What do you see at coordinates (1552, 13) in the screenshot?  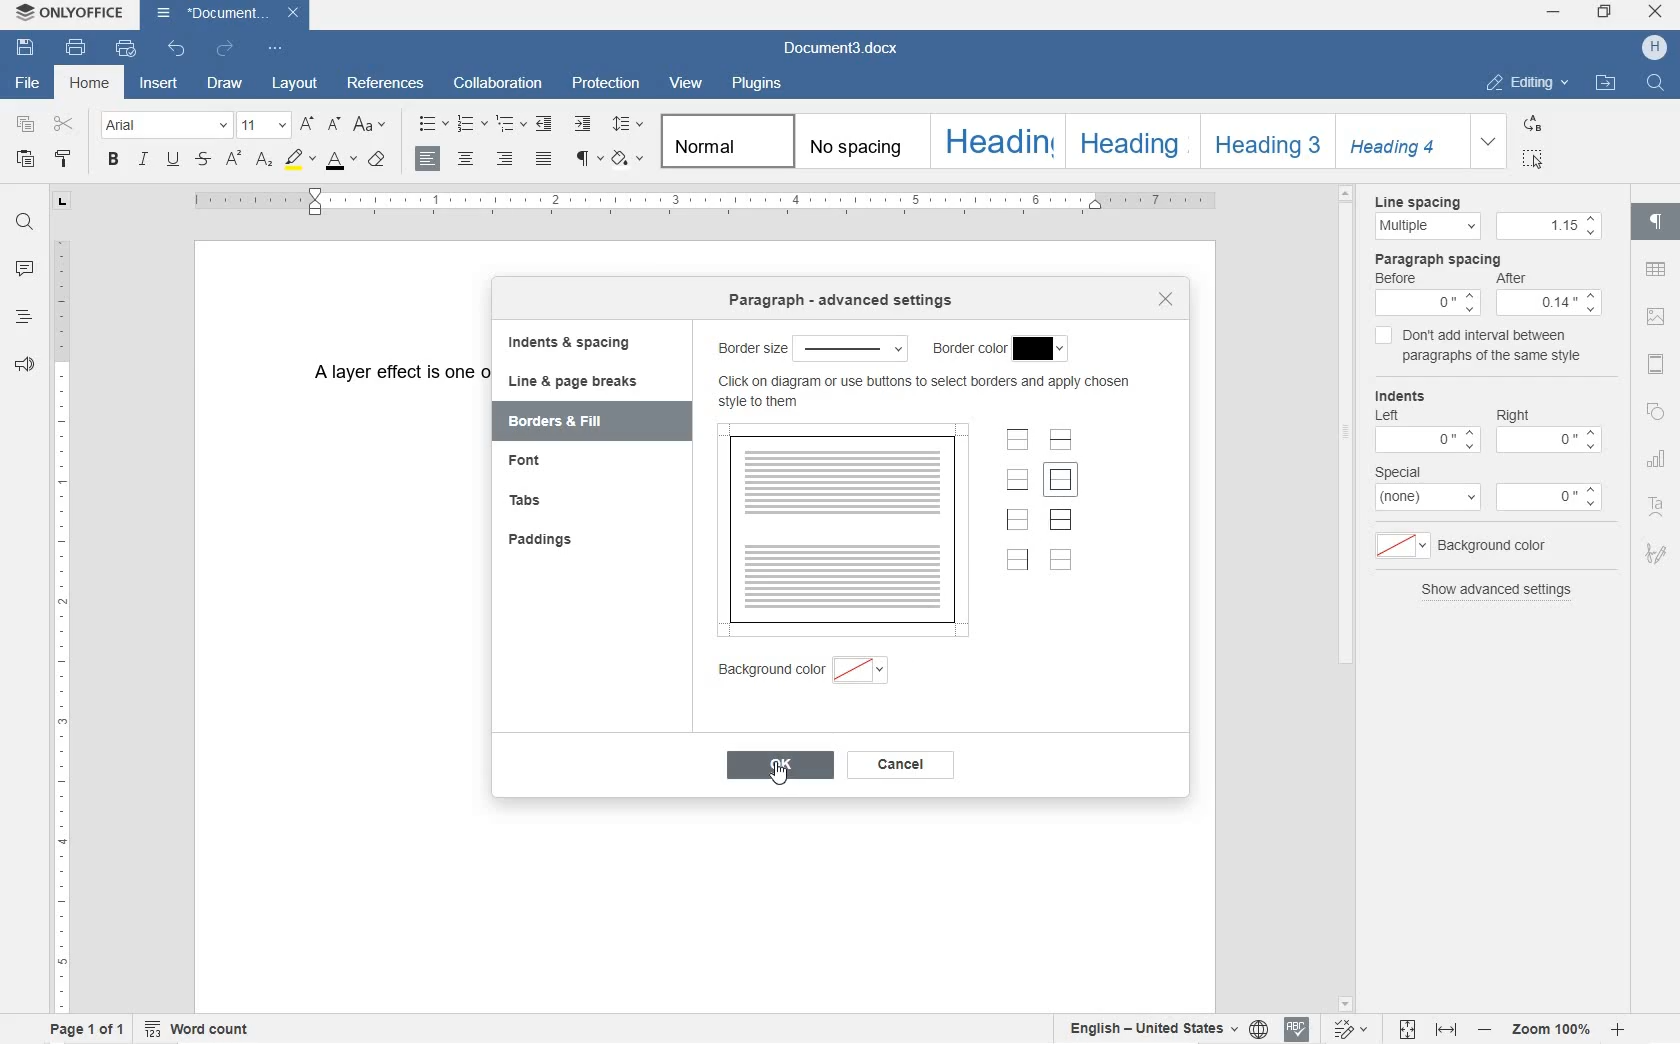 I see `MINIMIZE` at bounding box center [1552, 13].